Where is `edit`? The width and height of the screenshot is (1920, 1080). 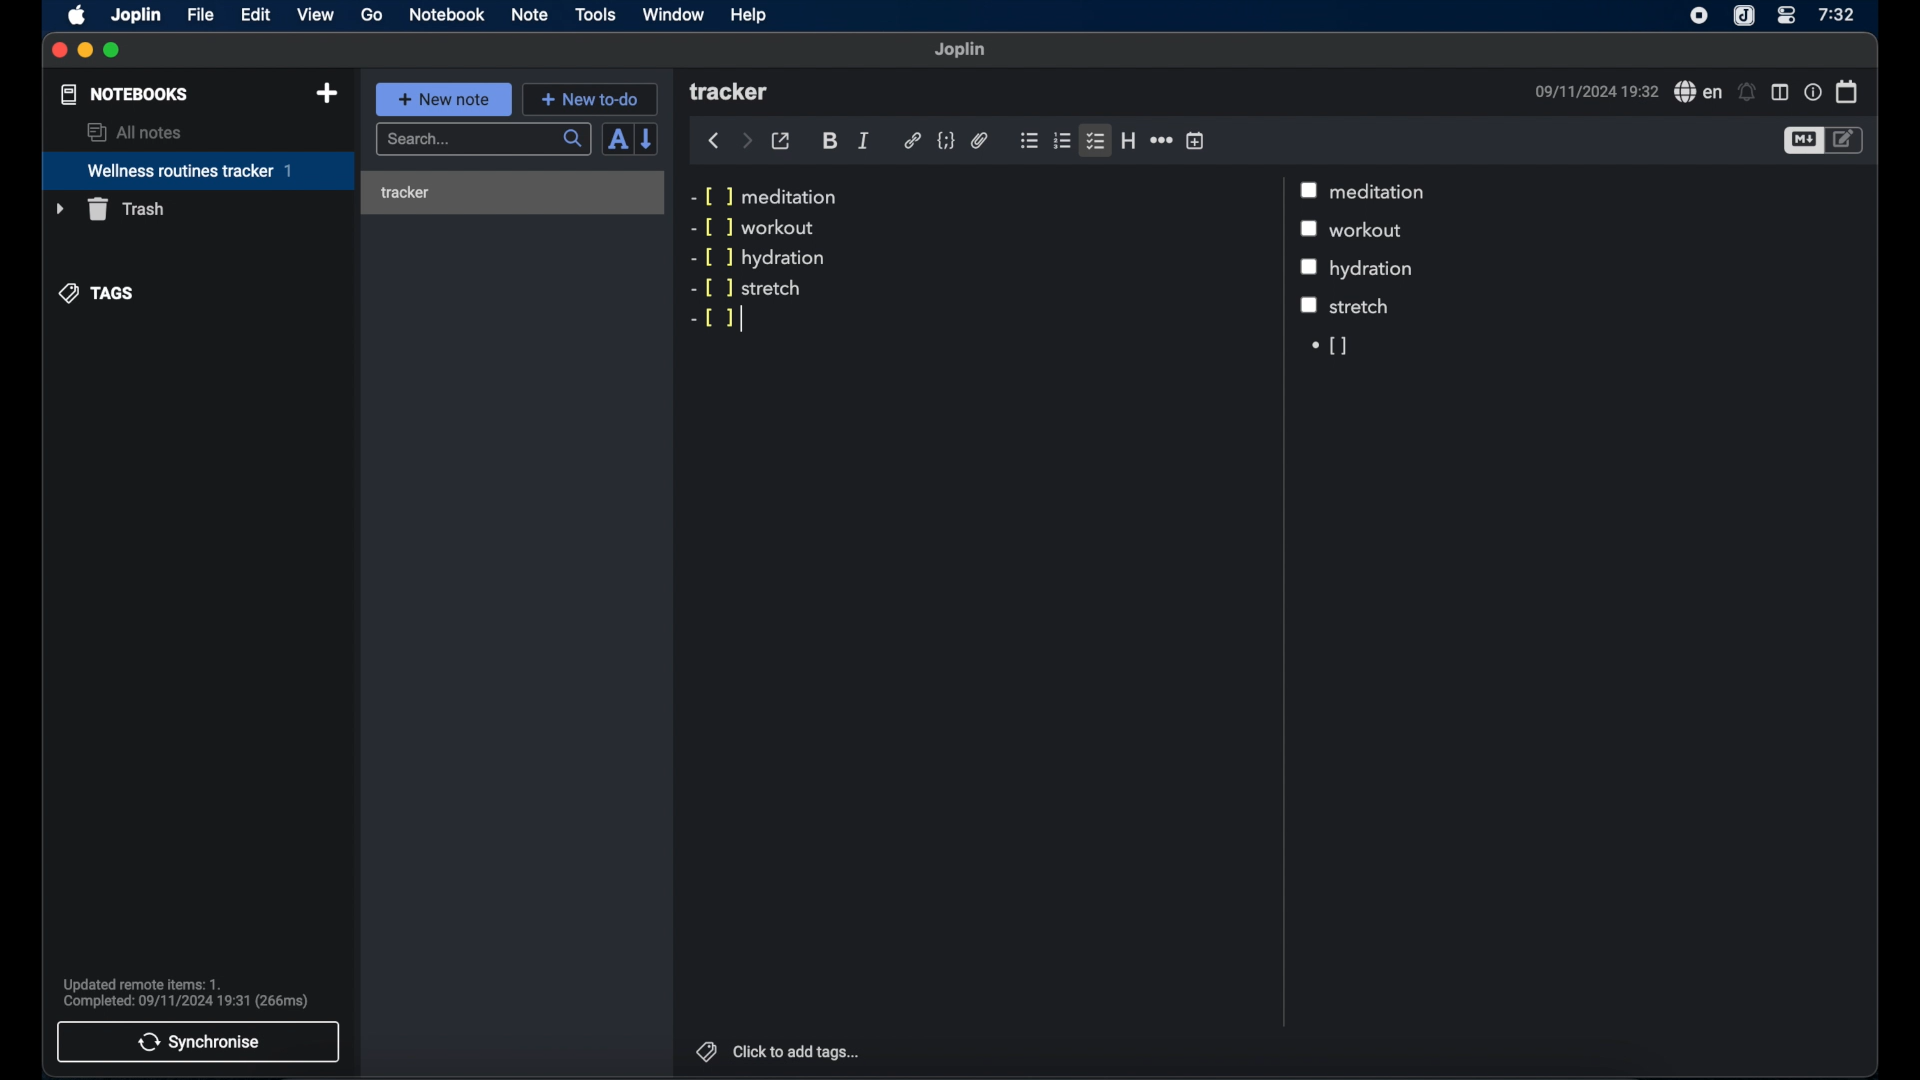 edit is located at coordinates (255, 15).